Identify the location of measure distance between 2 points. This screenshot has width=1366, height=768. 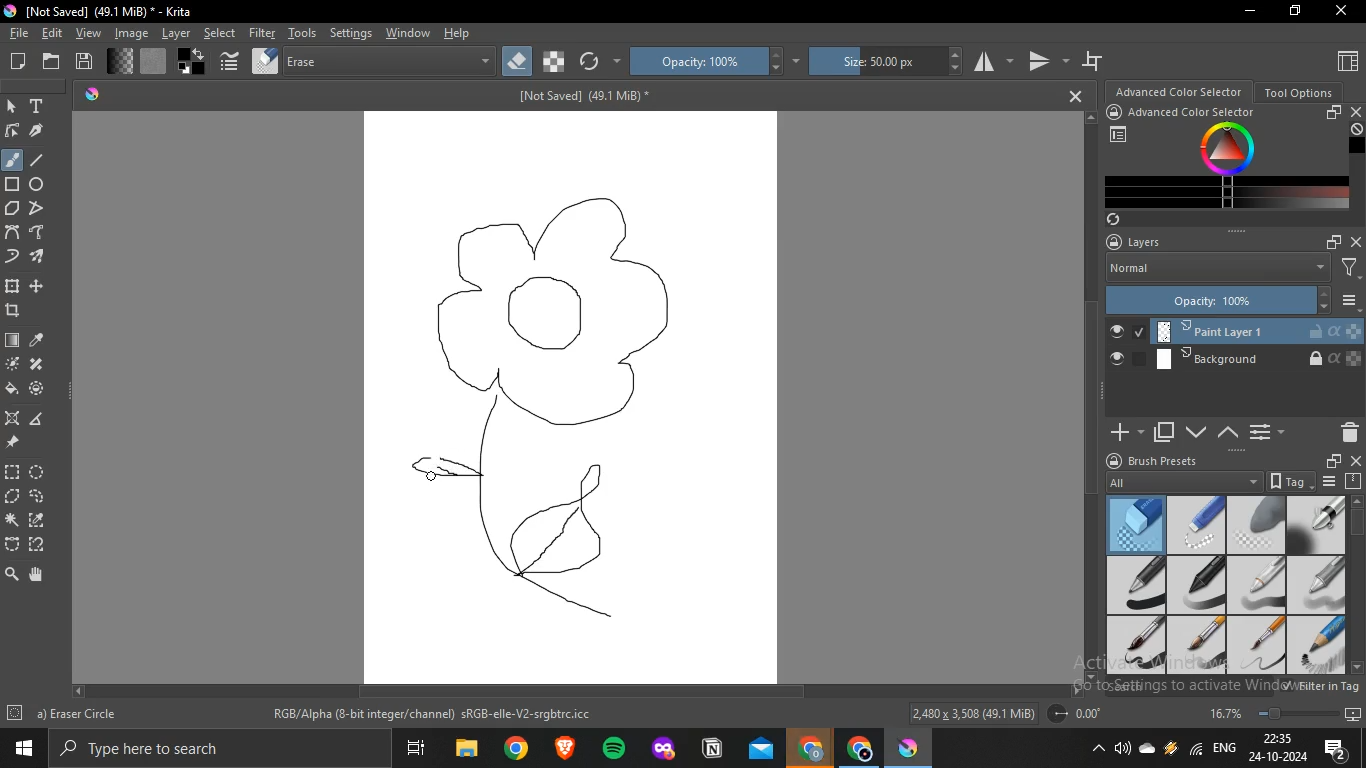
(38, 419).